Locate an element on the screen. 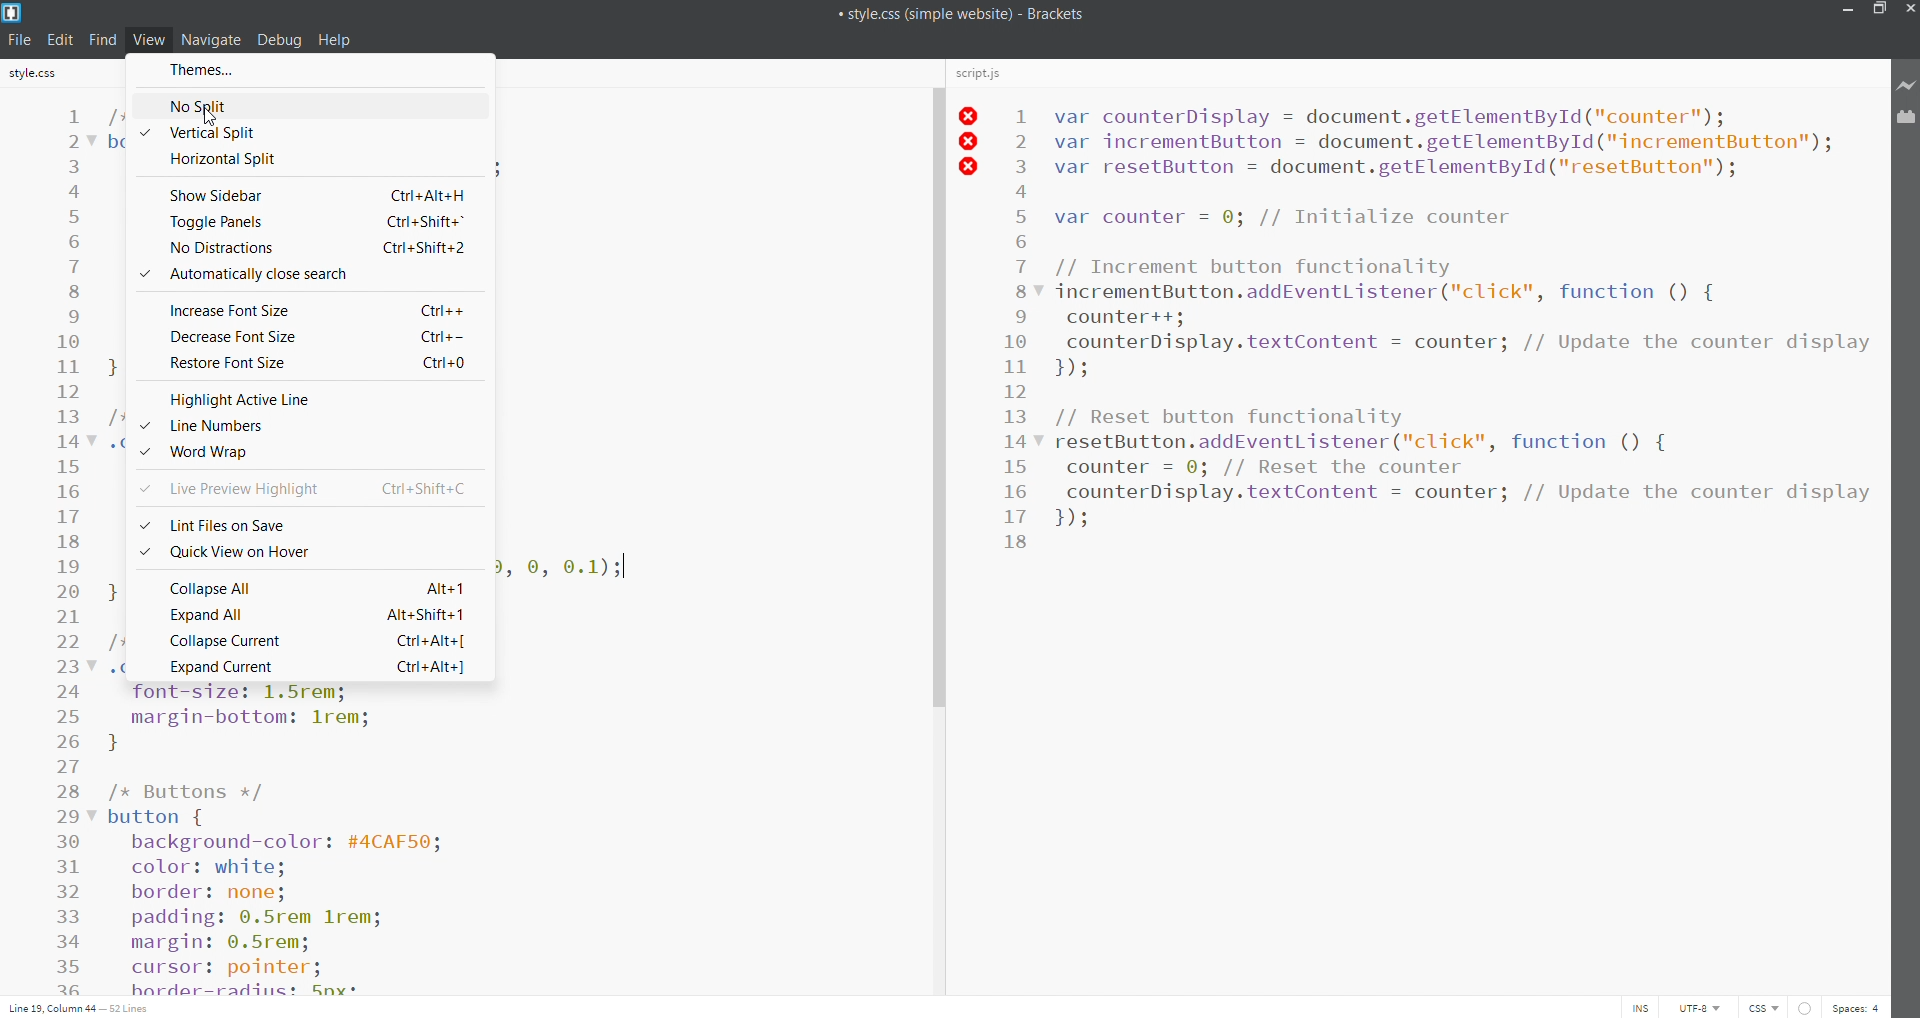 Image resolution: width=1920 pixels, height=1018 pixels. find is located at coordinates (102, 39).